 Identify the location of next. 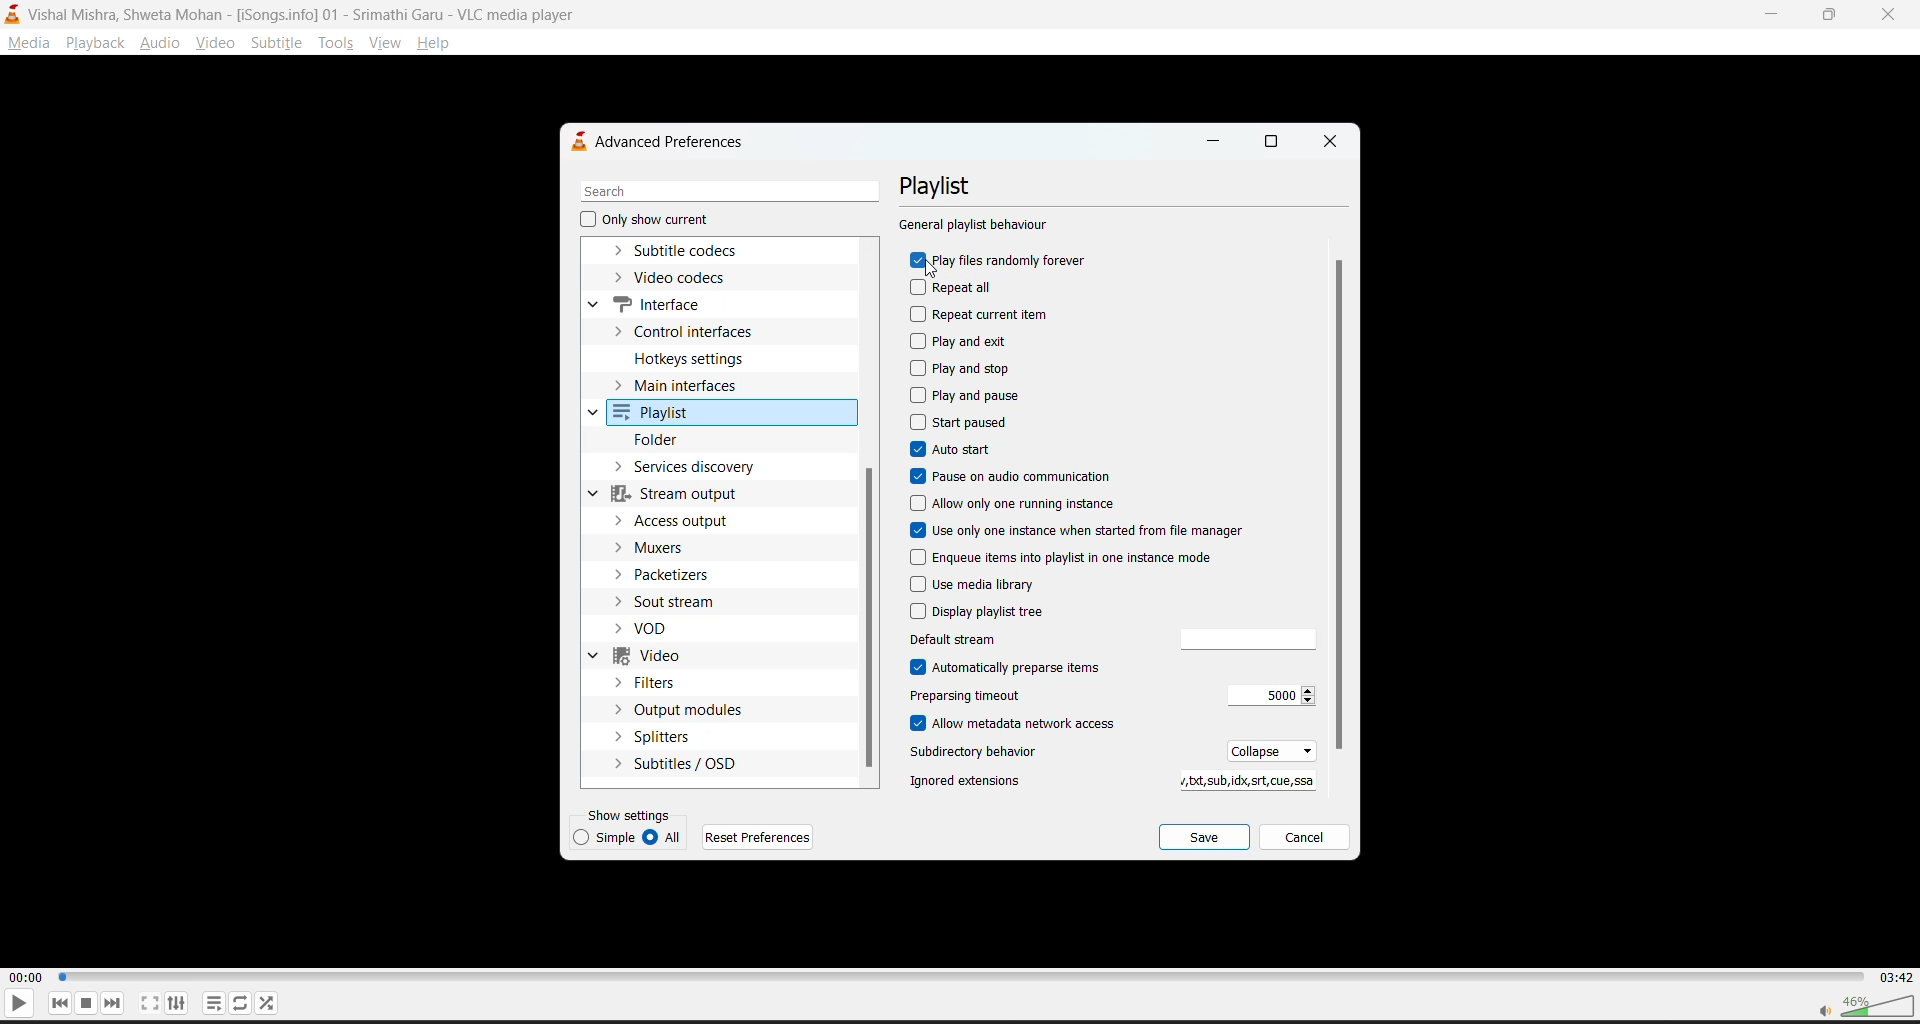
(109, 1004).